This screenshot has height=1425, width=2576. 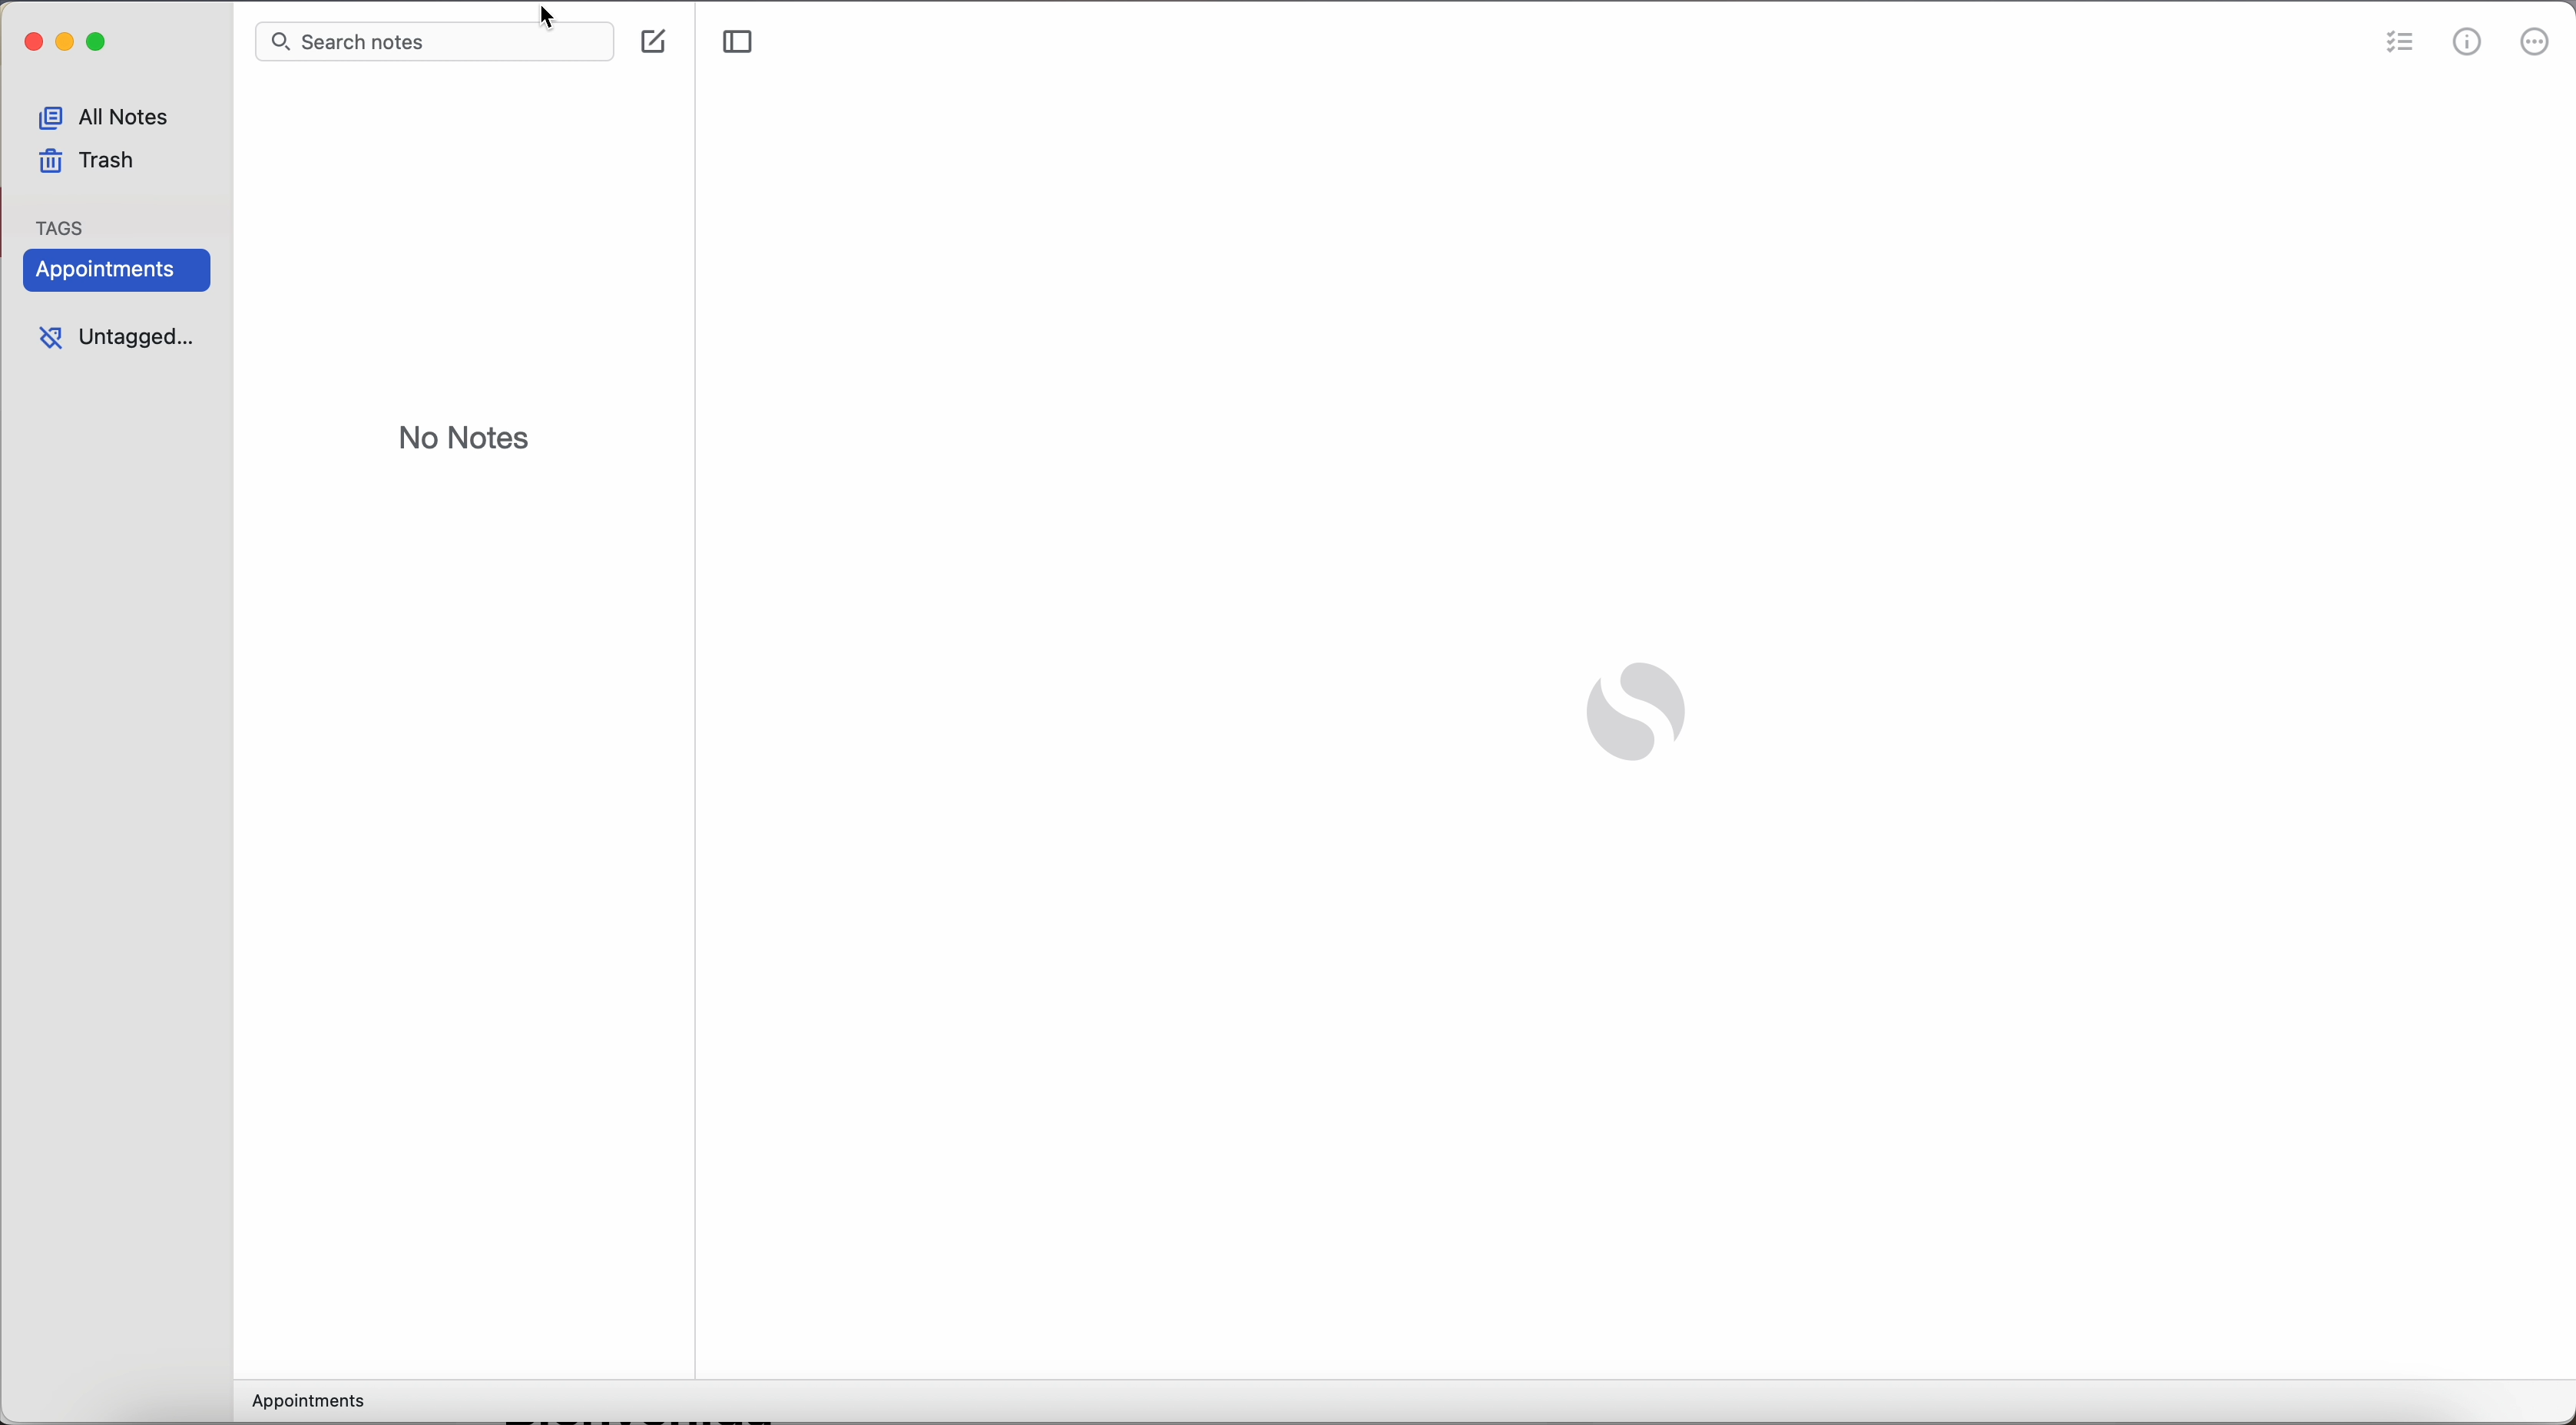 I want to click on new tag: appointments, so click(x=111, y=272).